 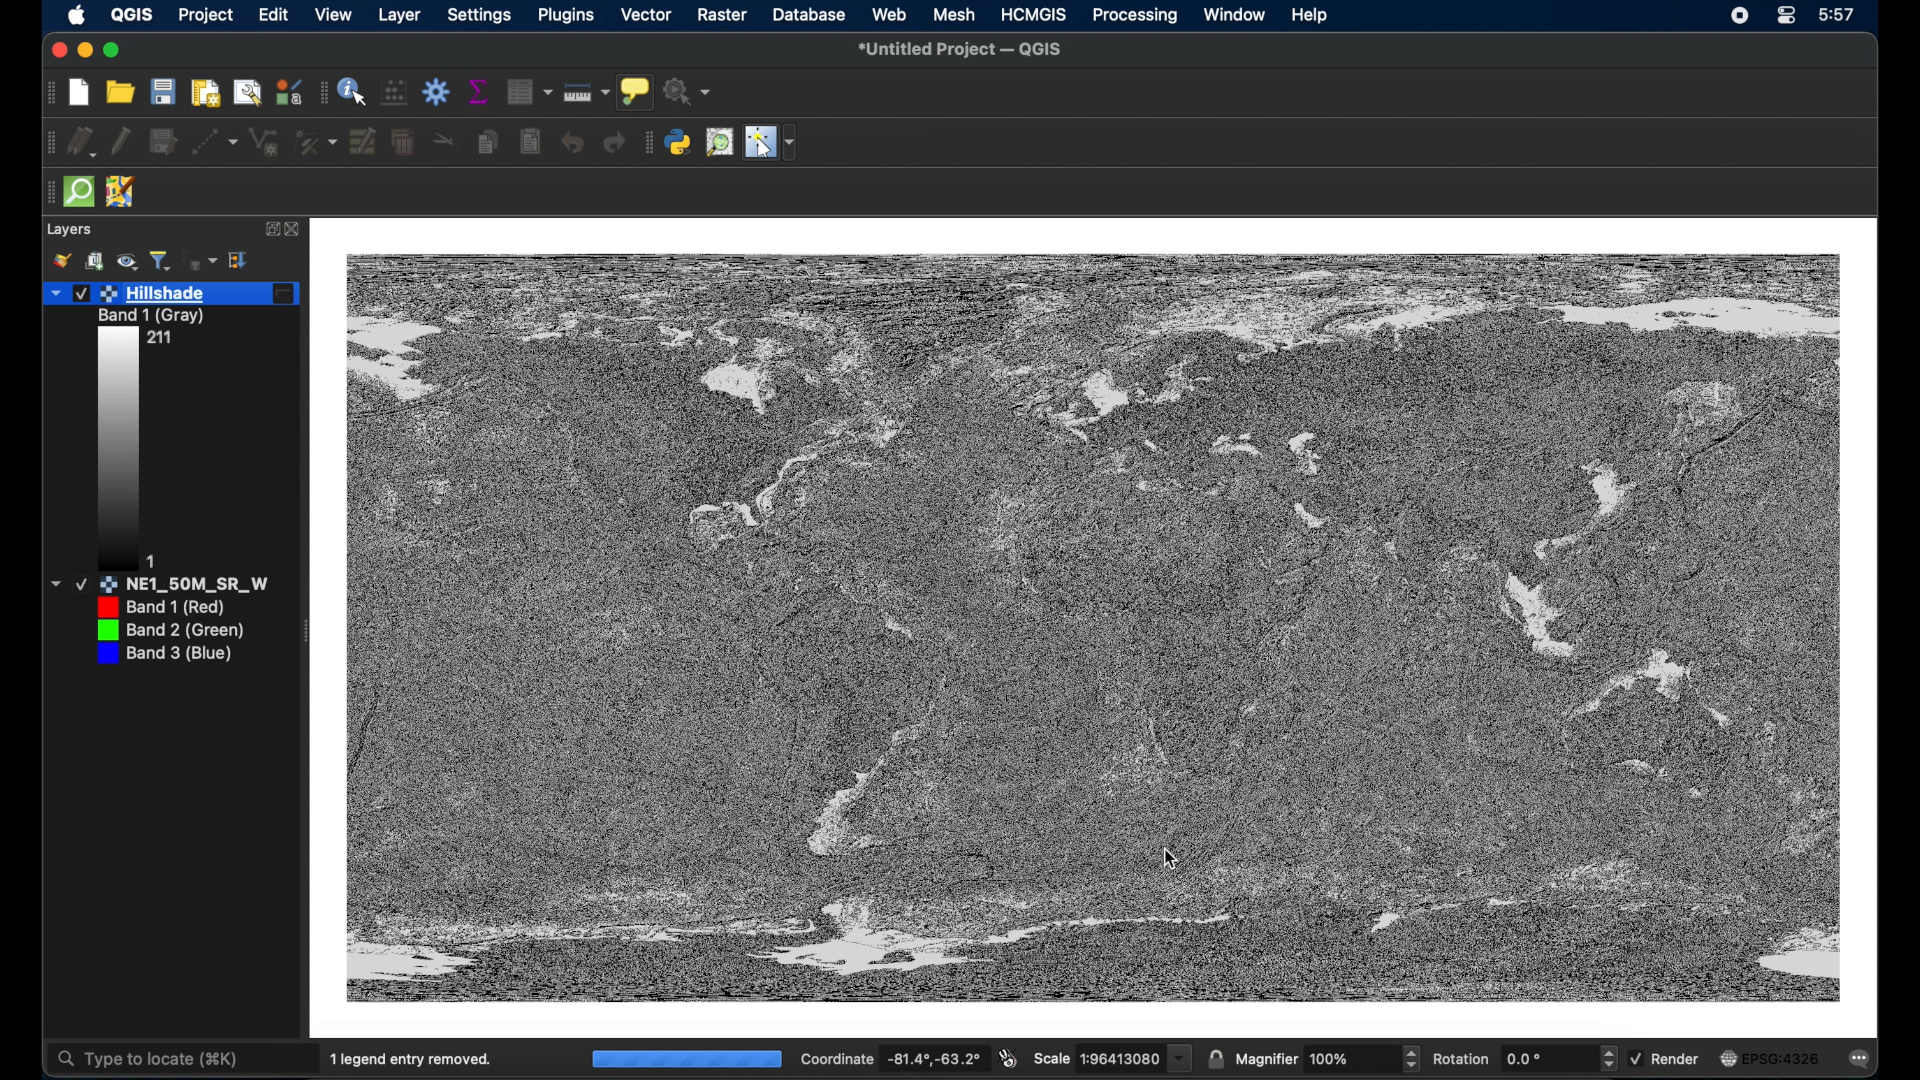 What do you see at coordinates (189, 339) in the screenshot?
I see `layer 3` at bounding box center [189, 339].